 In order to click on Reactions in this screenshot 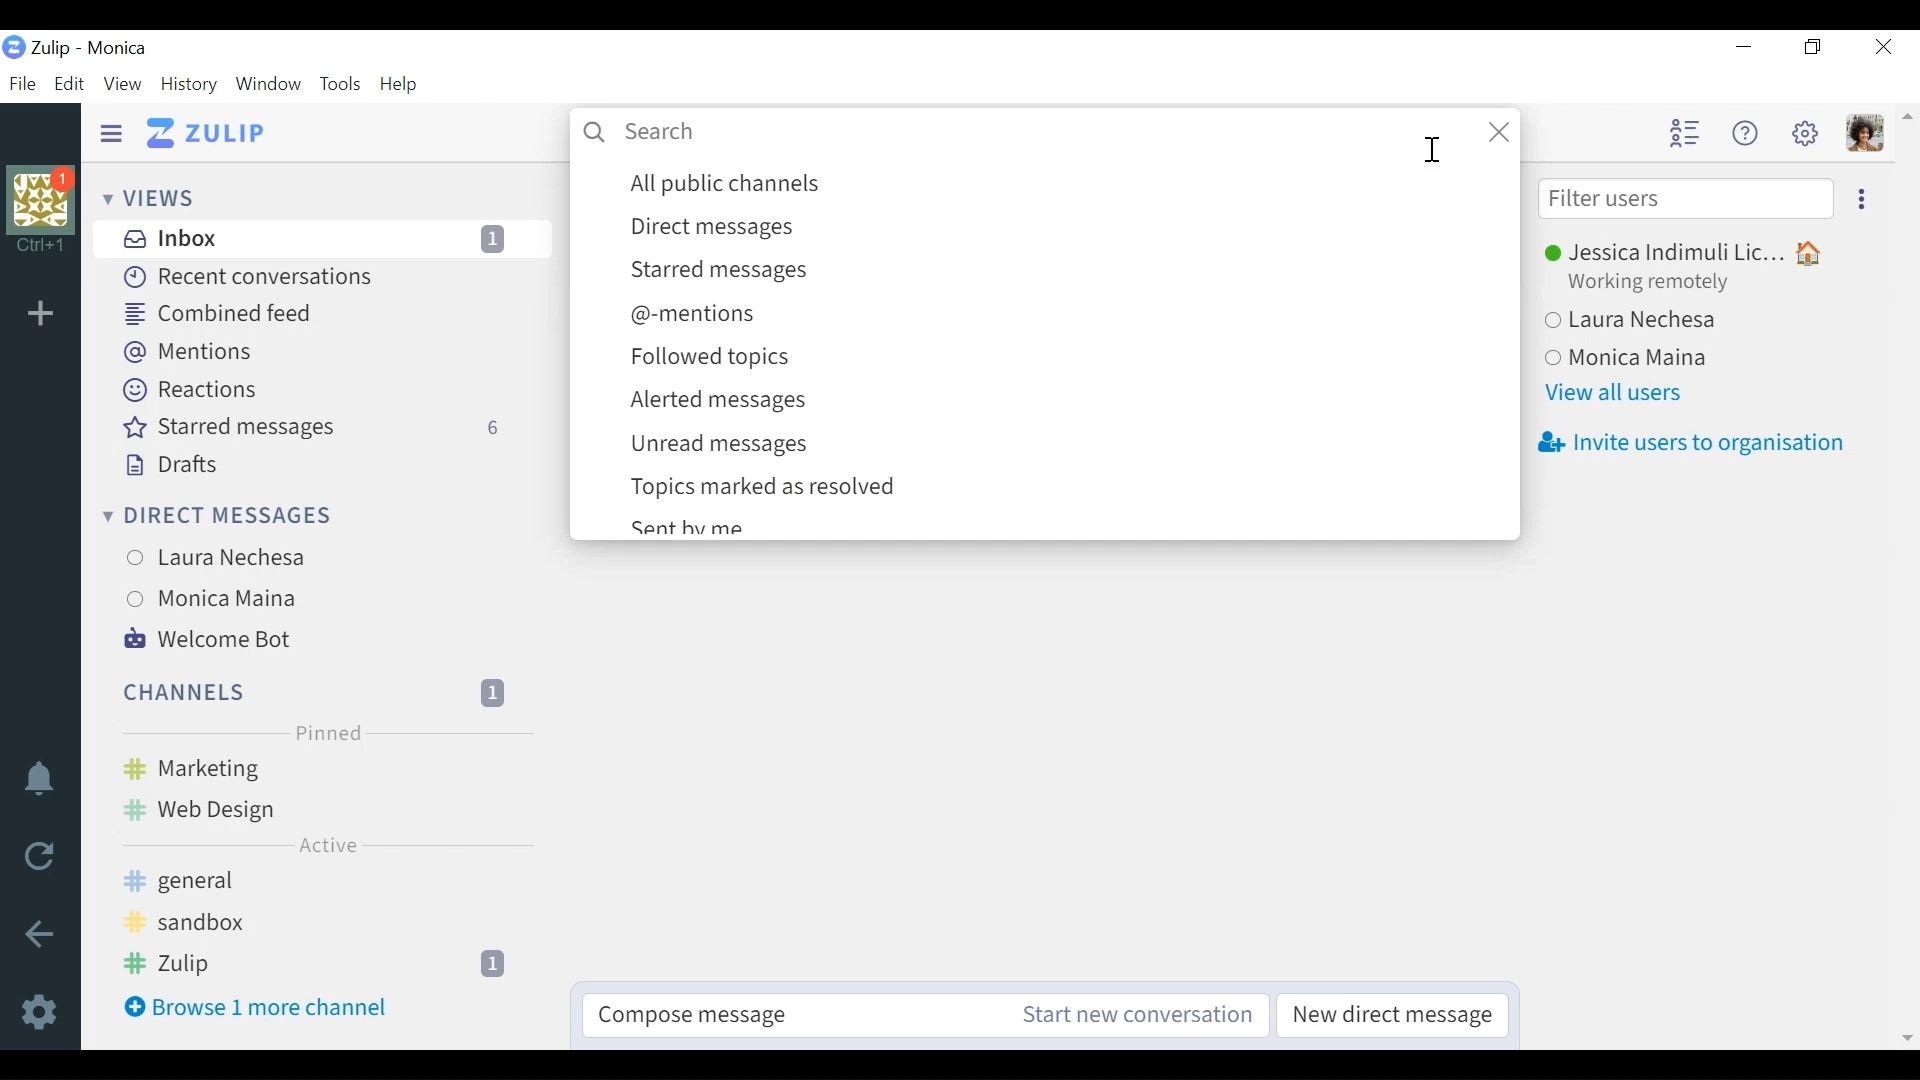, I will do `click(188, 390)`.